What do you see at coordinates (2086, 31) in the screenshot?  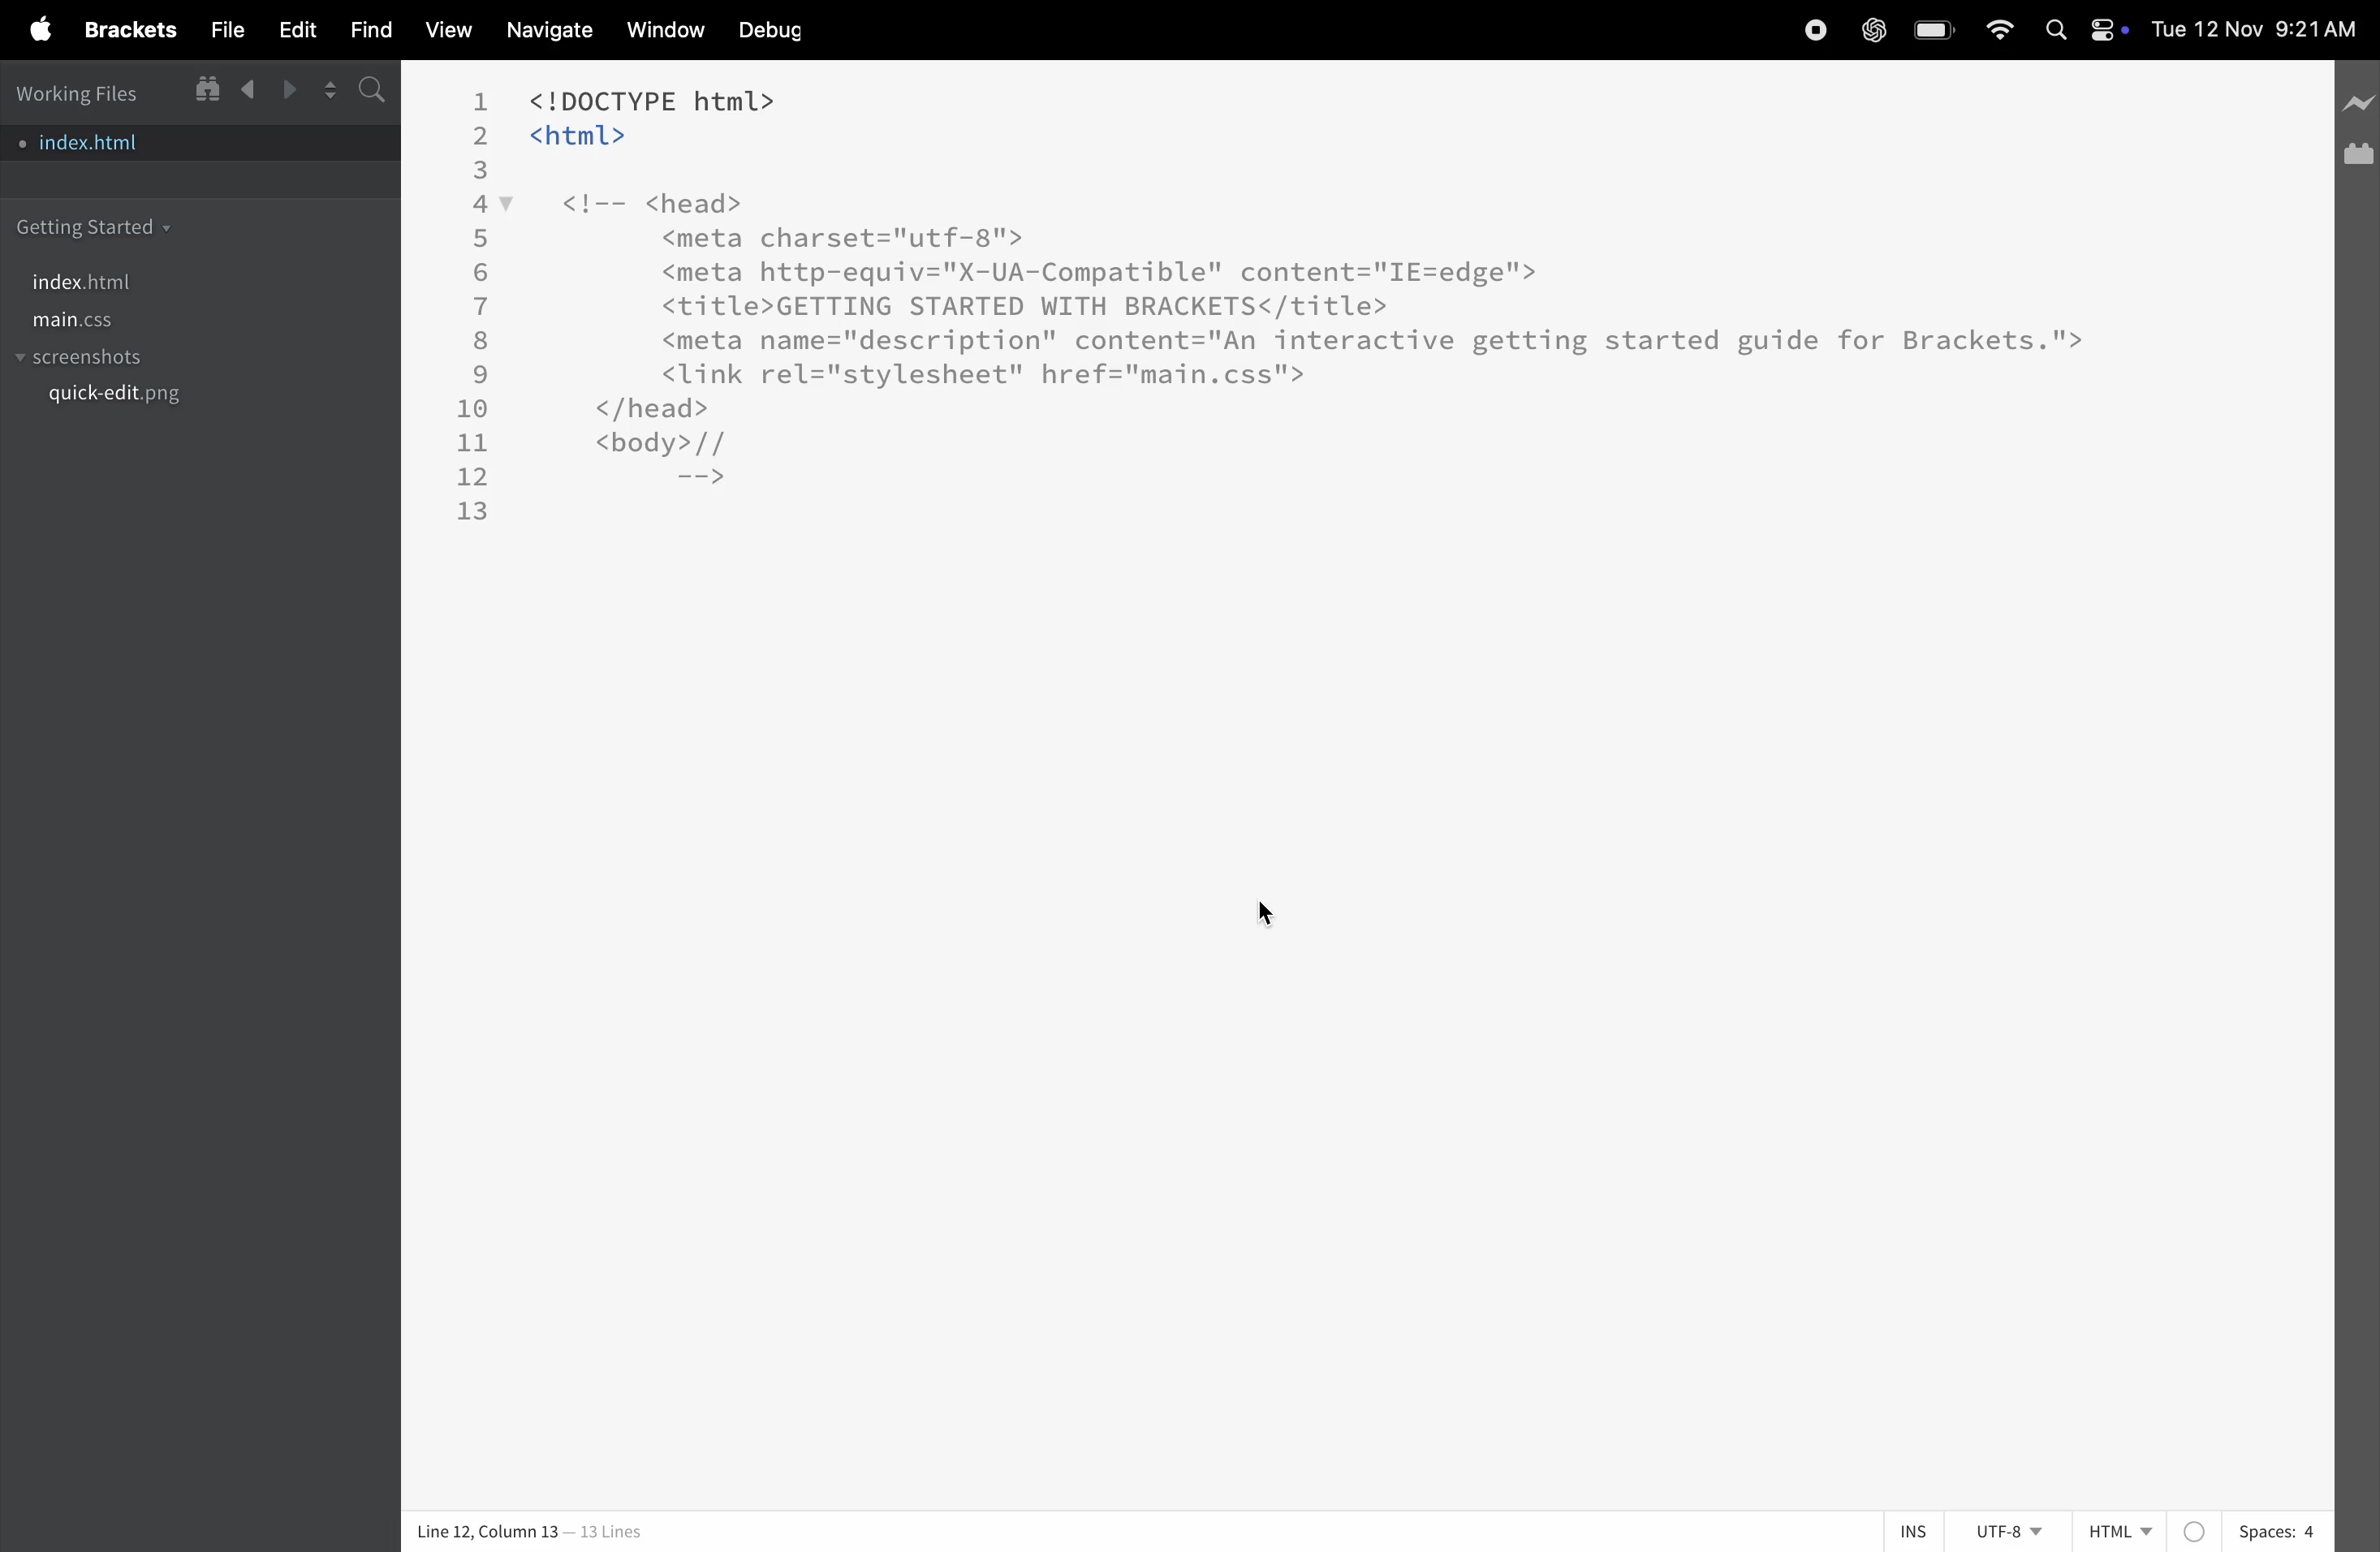 I see `apple widgets` at bounding box center [2086, 31].